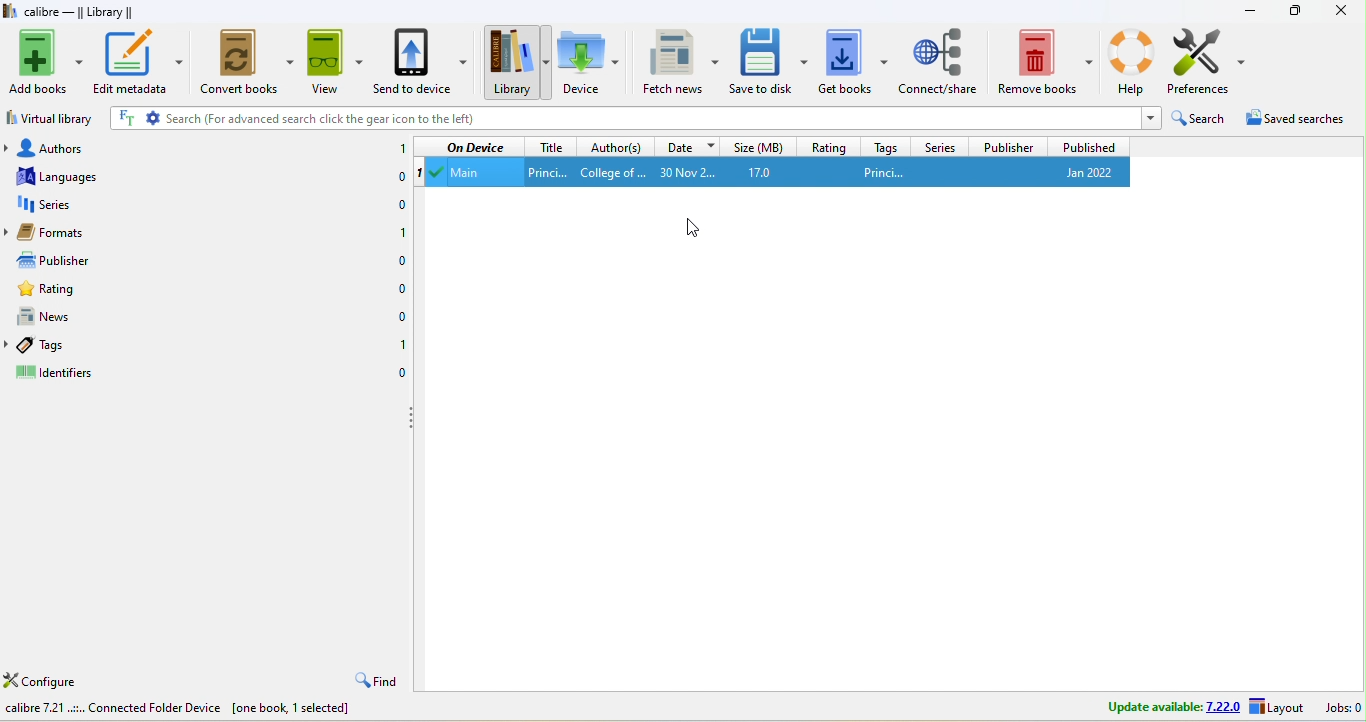 Image resolution: width=1366 pixels, height=722 pixels. I want to click on layout, so click(1277, 708).